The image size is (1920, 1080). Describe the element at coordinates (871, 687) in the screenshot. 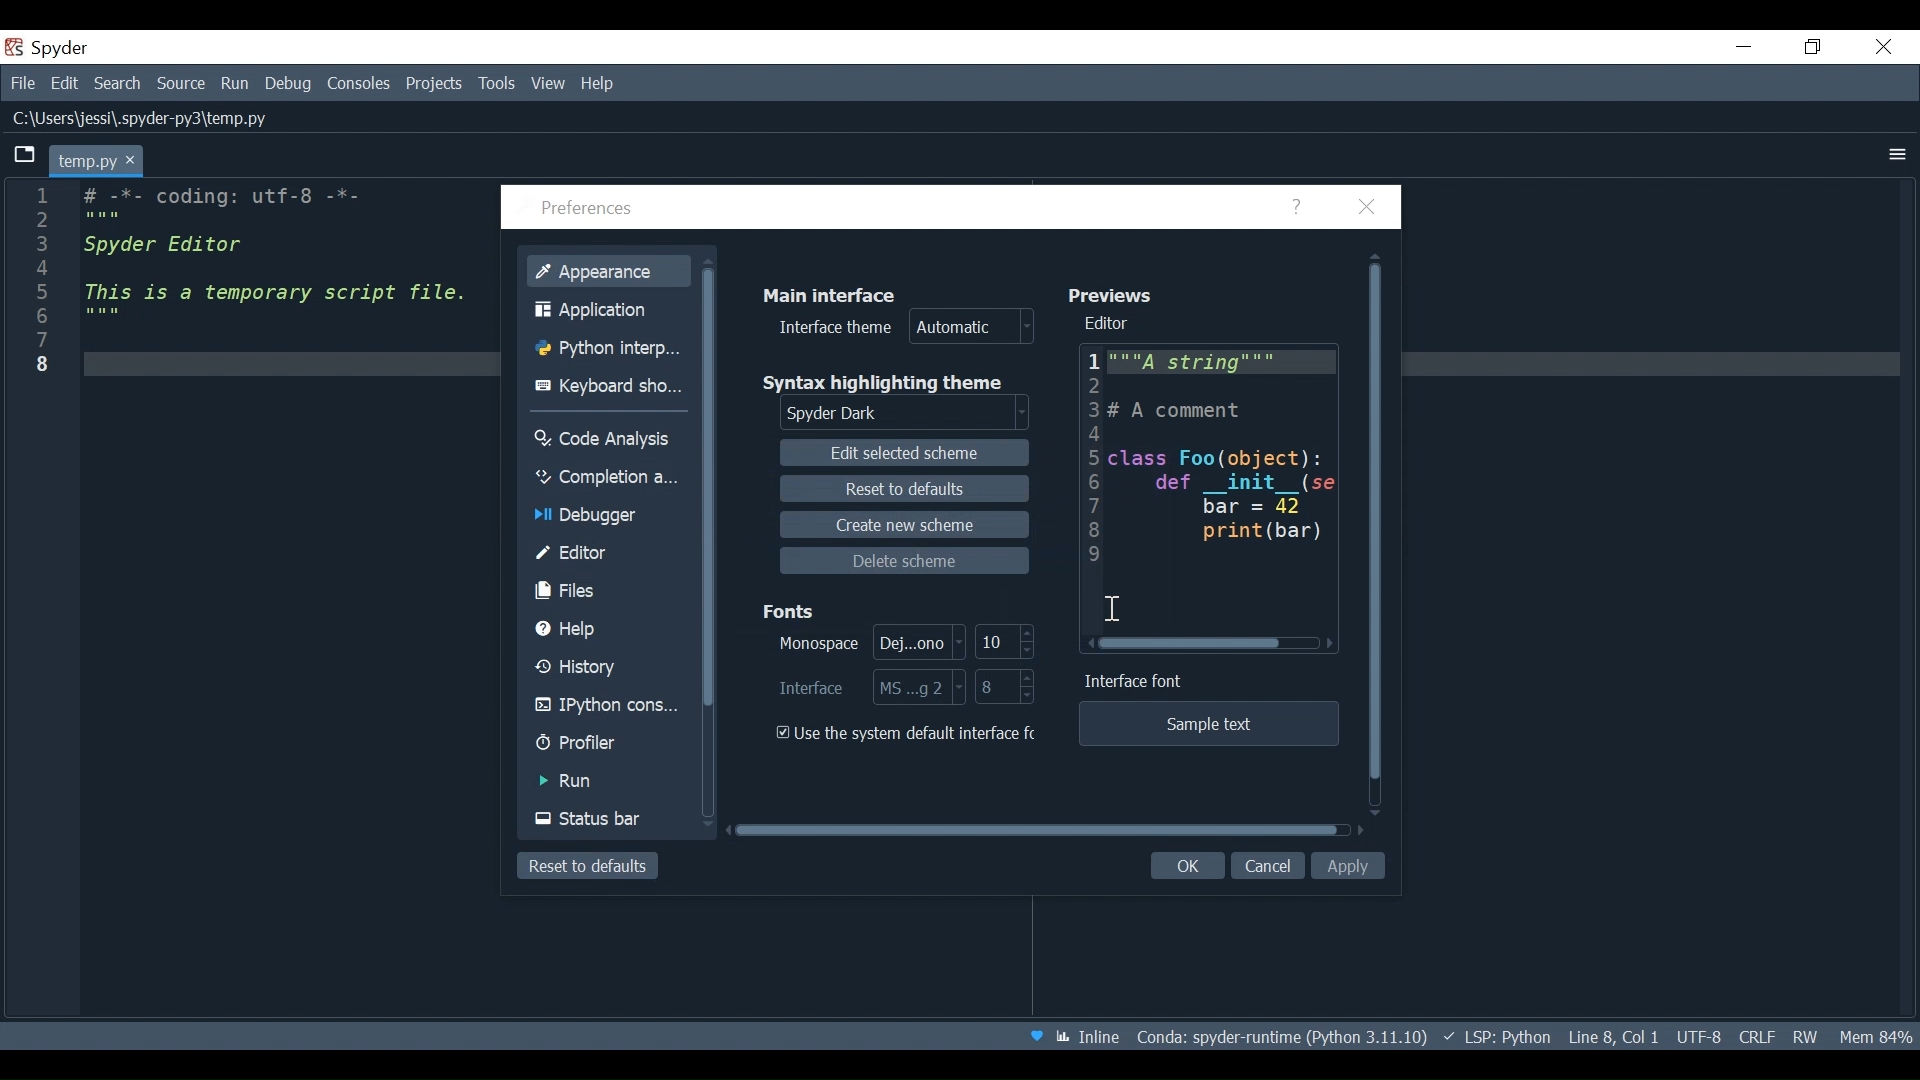

I see `Select Interface Font` at that location.